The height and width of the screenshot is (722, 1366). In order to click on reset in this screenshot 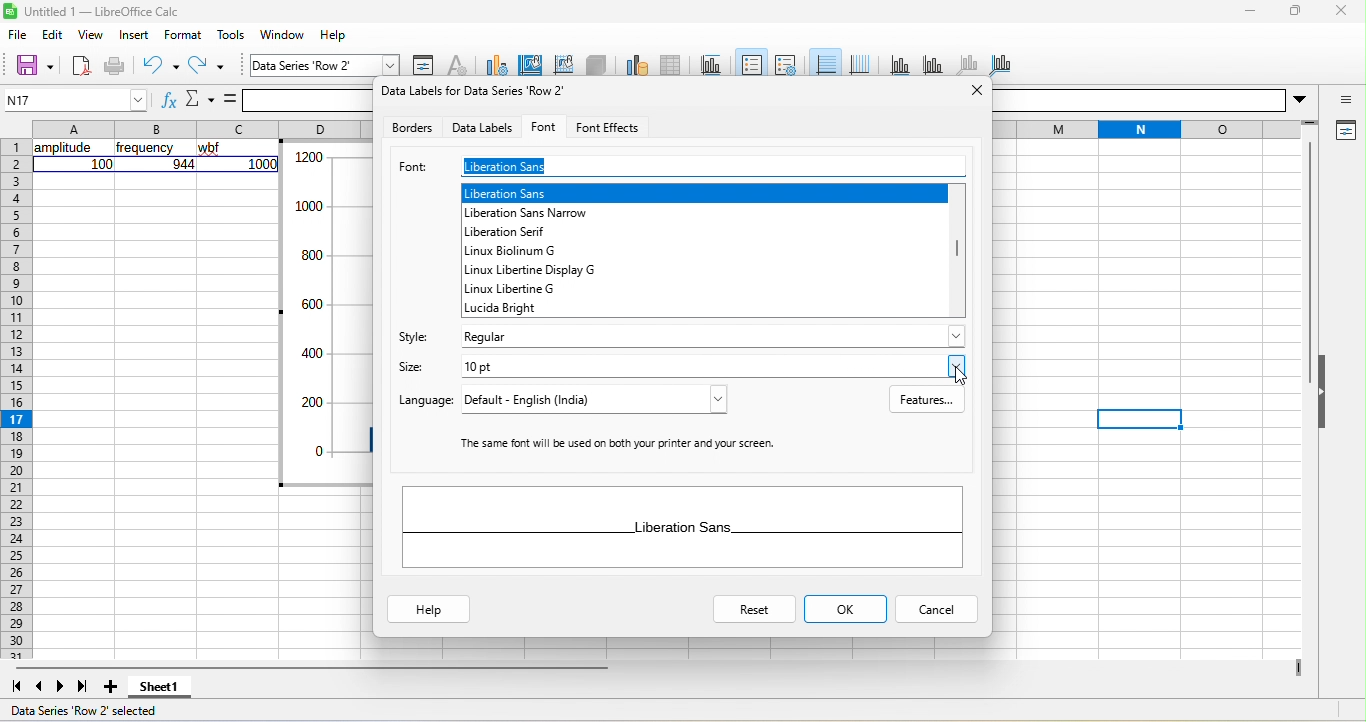, I will do `click(752, 610)`.